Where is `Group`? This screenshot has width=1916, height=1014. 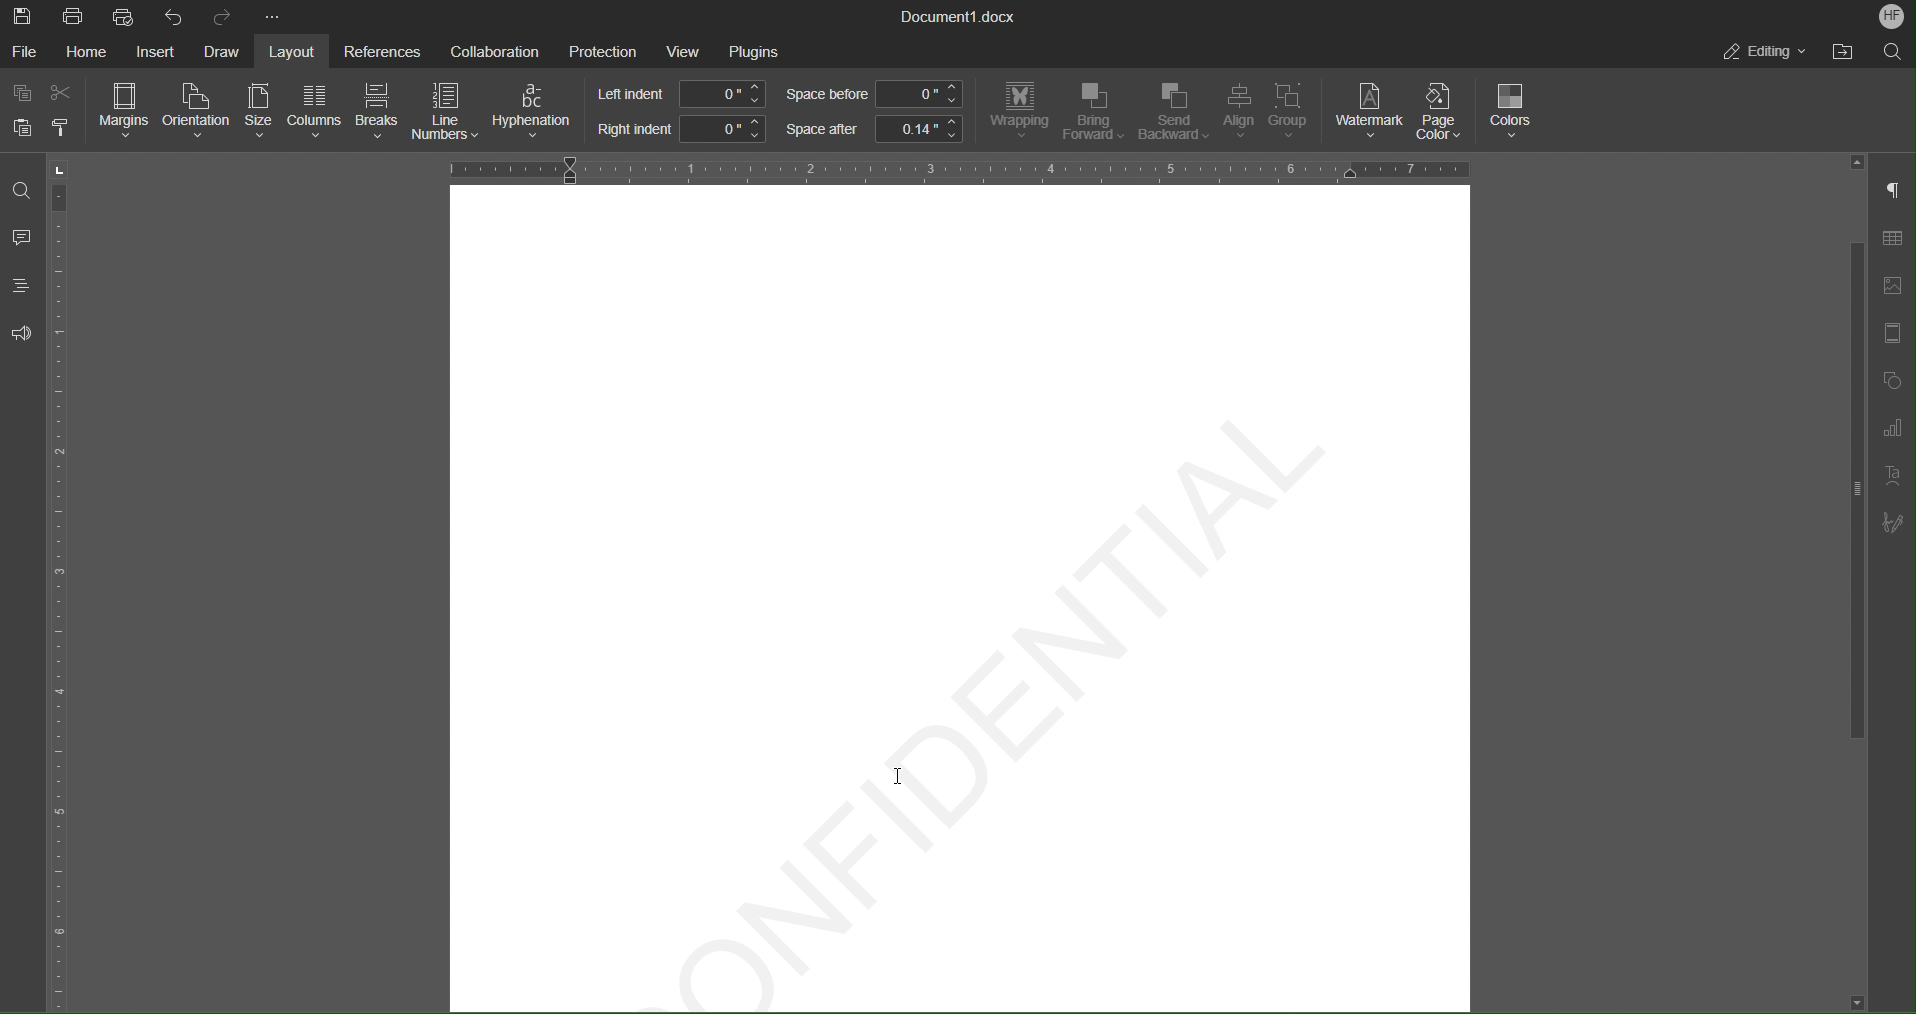 Group is located at coordinates (1295, 114).